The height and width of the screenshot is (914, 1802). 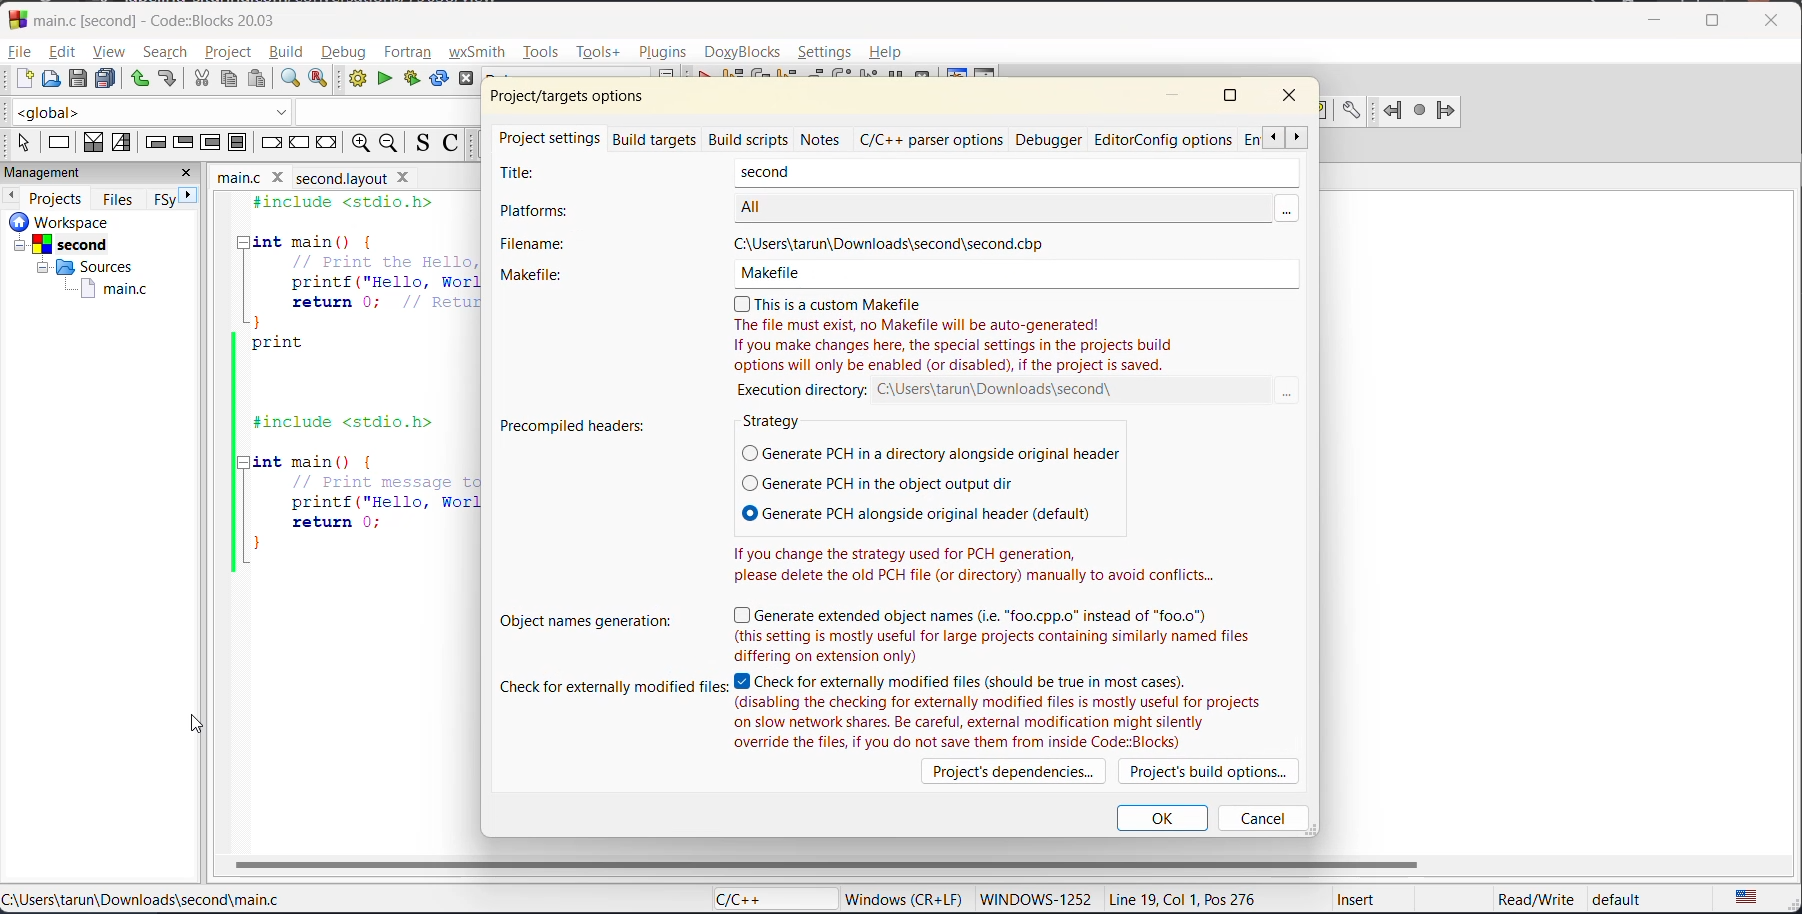 What do you see at coordinates (425, 142) in the screenshot?
I see `toggle source` at bounding box center [425, 142].